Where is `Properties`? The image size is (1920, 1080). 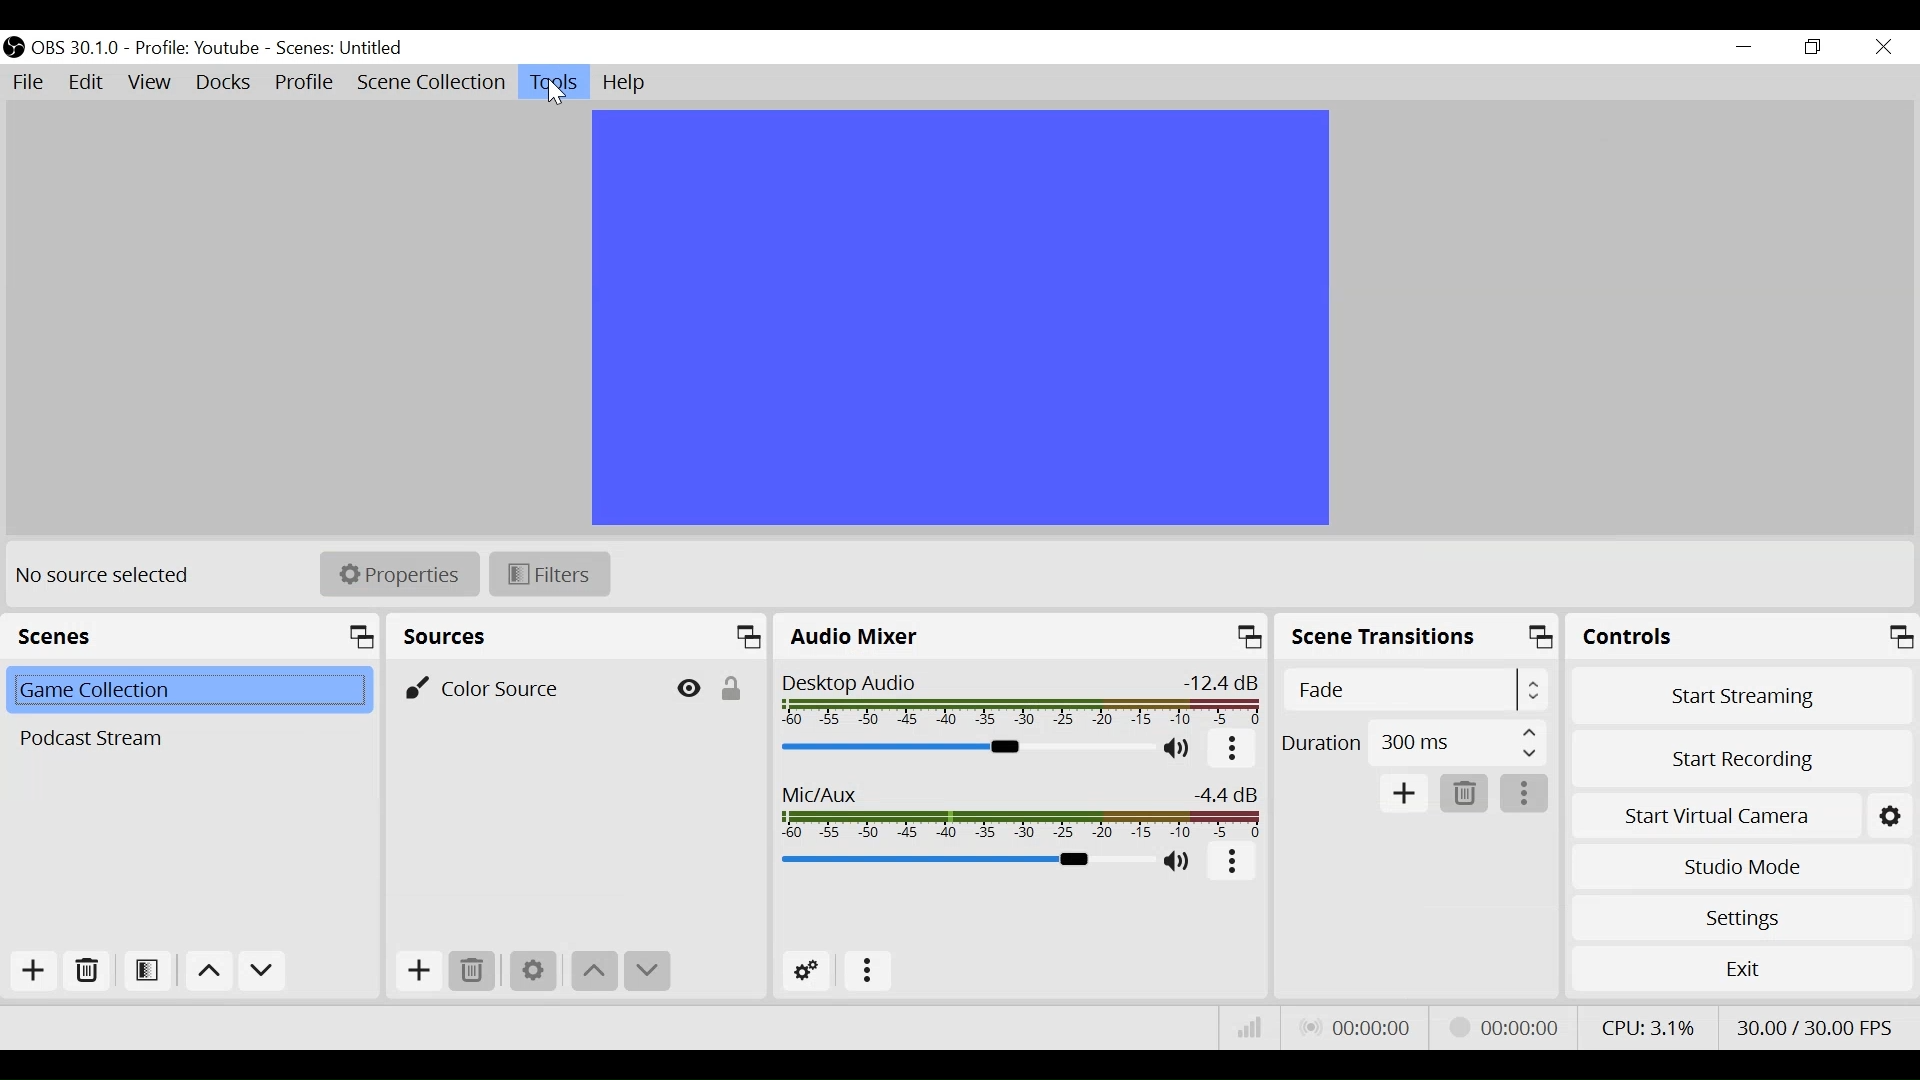 Properties is located at coordinates (399, 574).